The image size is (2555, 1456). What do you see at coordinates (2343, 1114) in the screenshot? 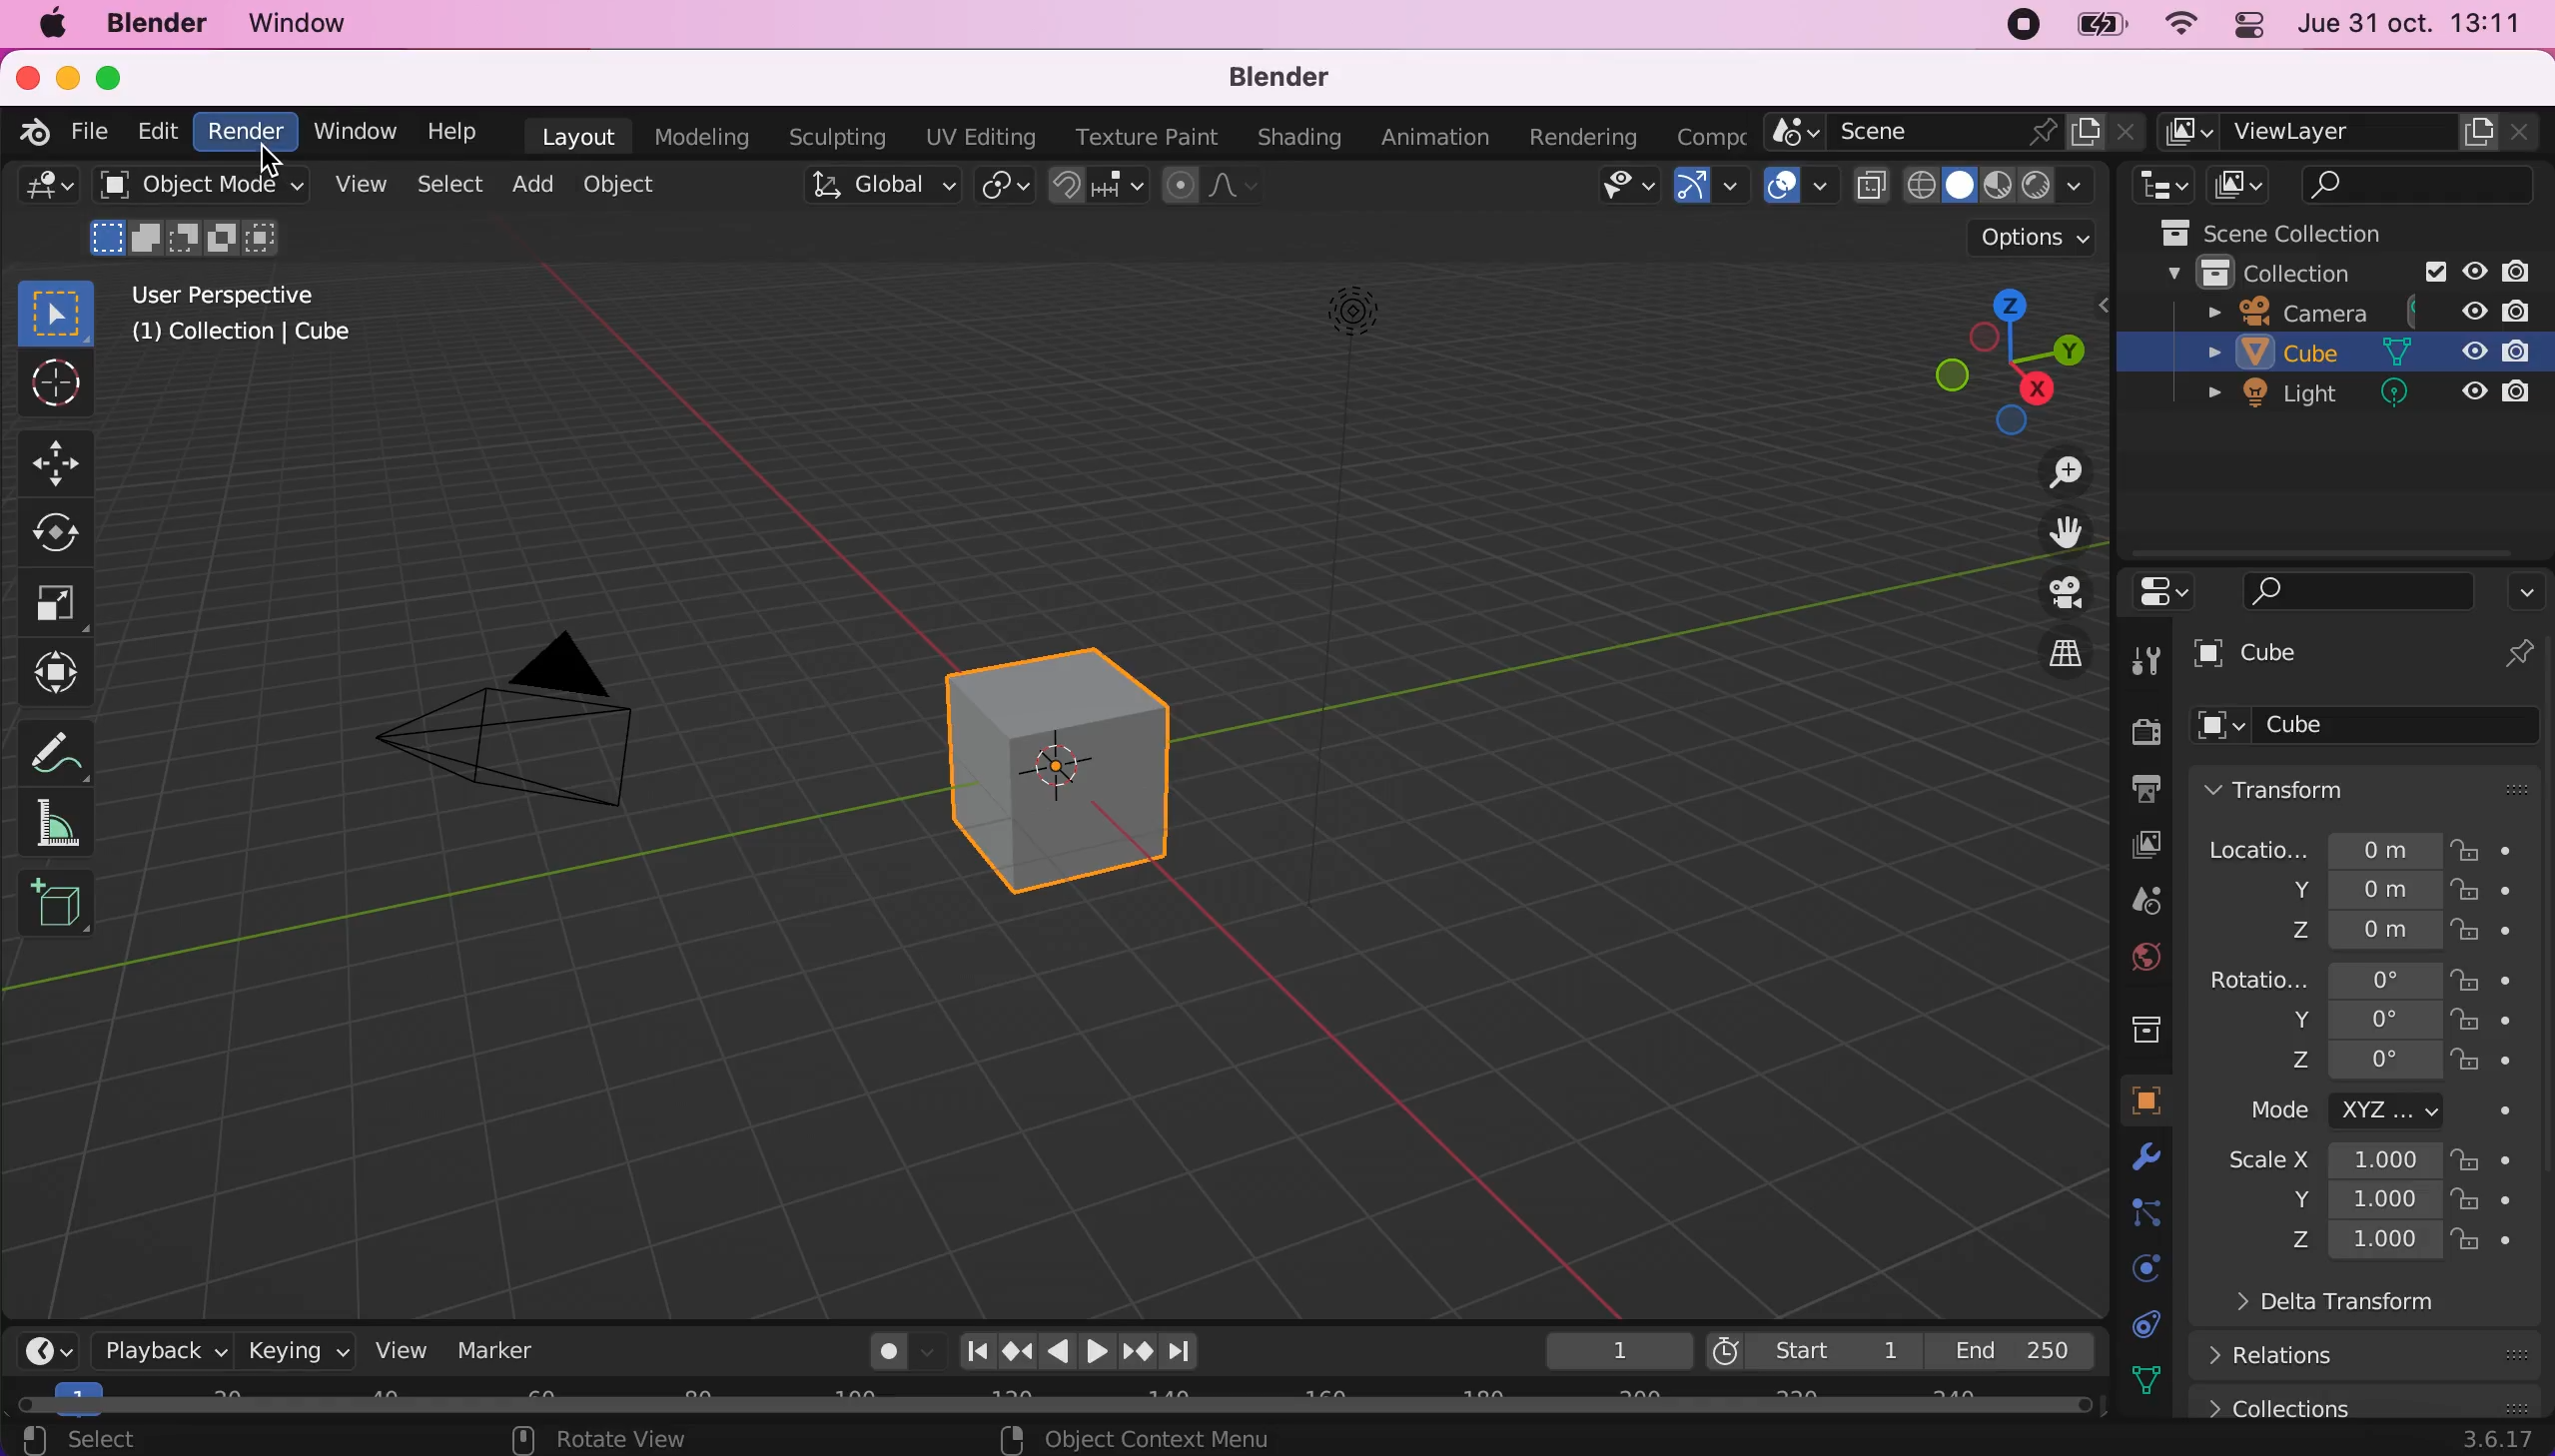
I see `mode` at bounding box center [2343, 1114].